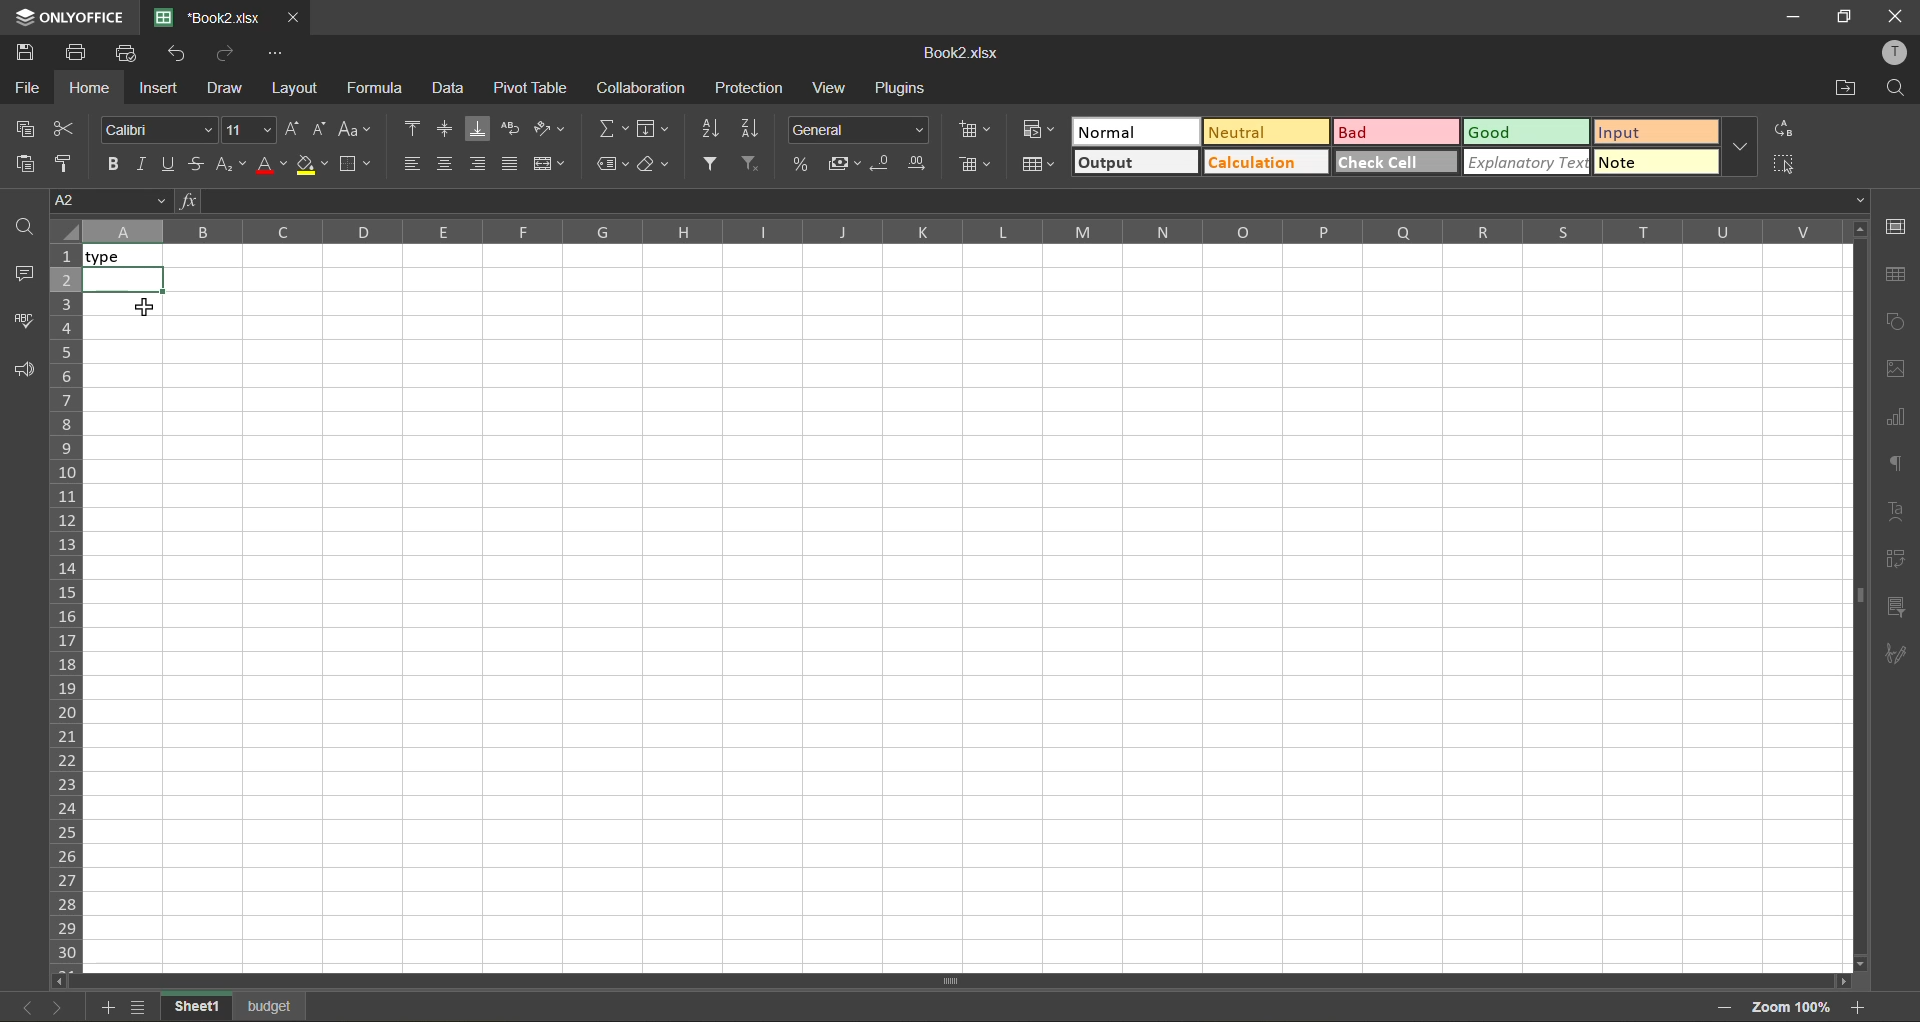 The height and width of the screenshot is (1022, 1920). Describe the element at coordinates (56, 1007) in the screenshot. I see `next` at that location.